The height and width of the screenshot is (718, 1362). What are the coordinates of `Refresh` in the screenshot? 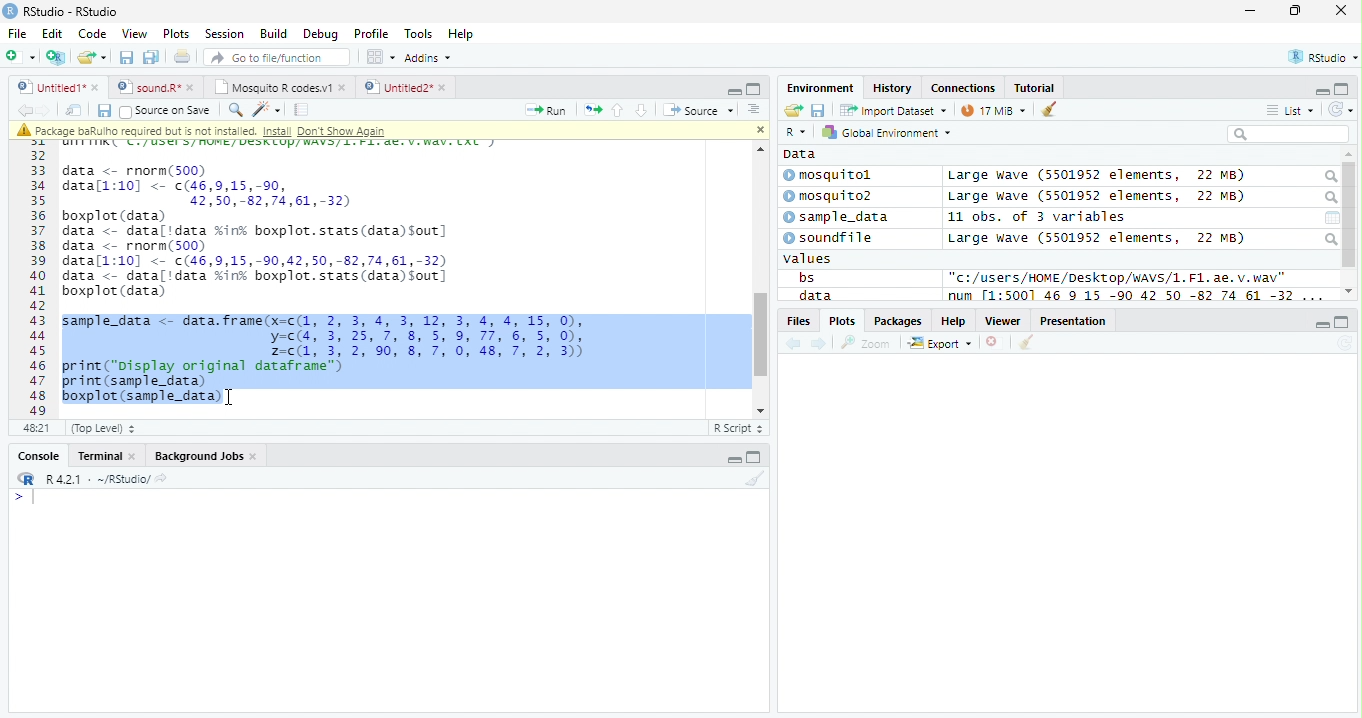 It's located at (1341, 110).